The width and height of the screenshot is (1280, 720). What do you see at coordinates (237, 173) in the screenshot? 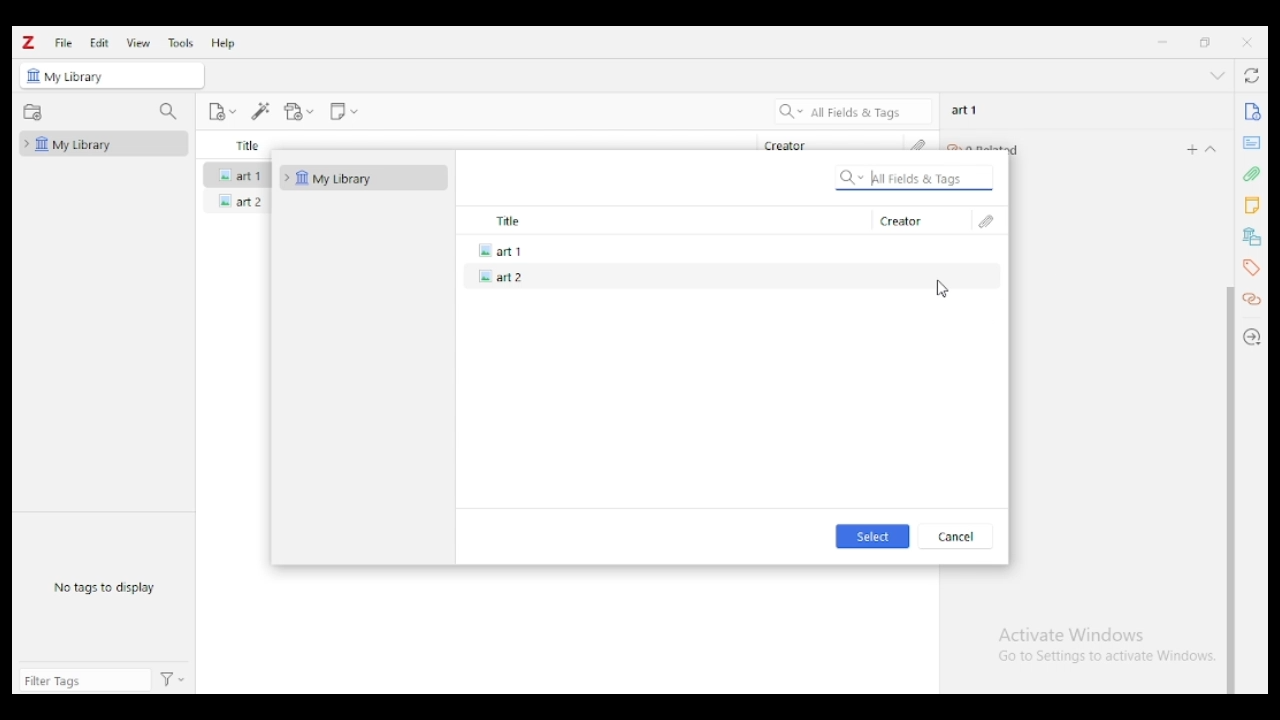
I see `art 1` at bounding box center [237, 173].